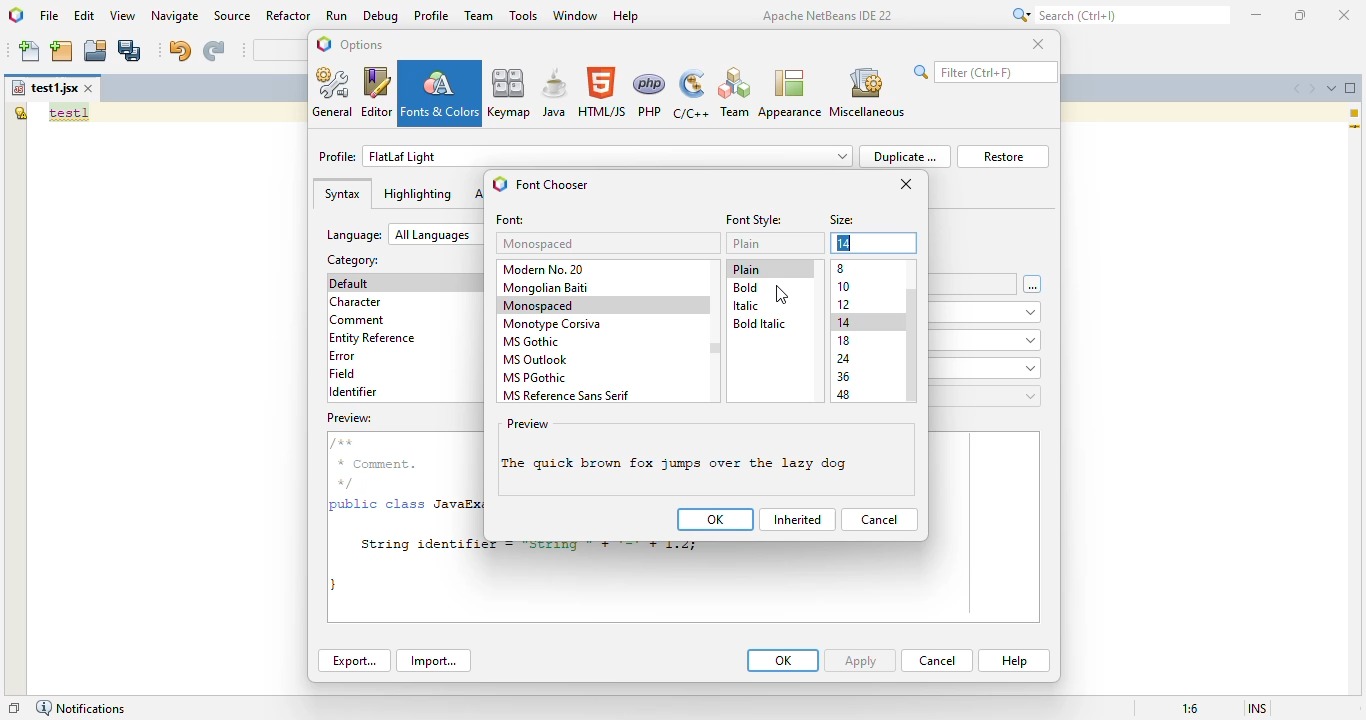 The height and width of the screenshot is (720, 1366). Describe the element at coordinates (843, 221) in the screenshot. I see `size` at that location.